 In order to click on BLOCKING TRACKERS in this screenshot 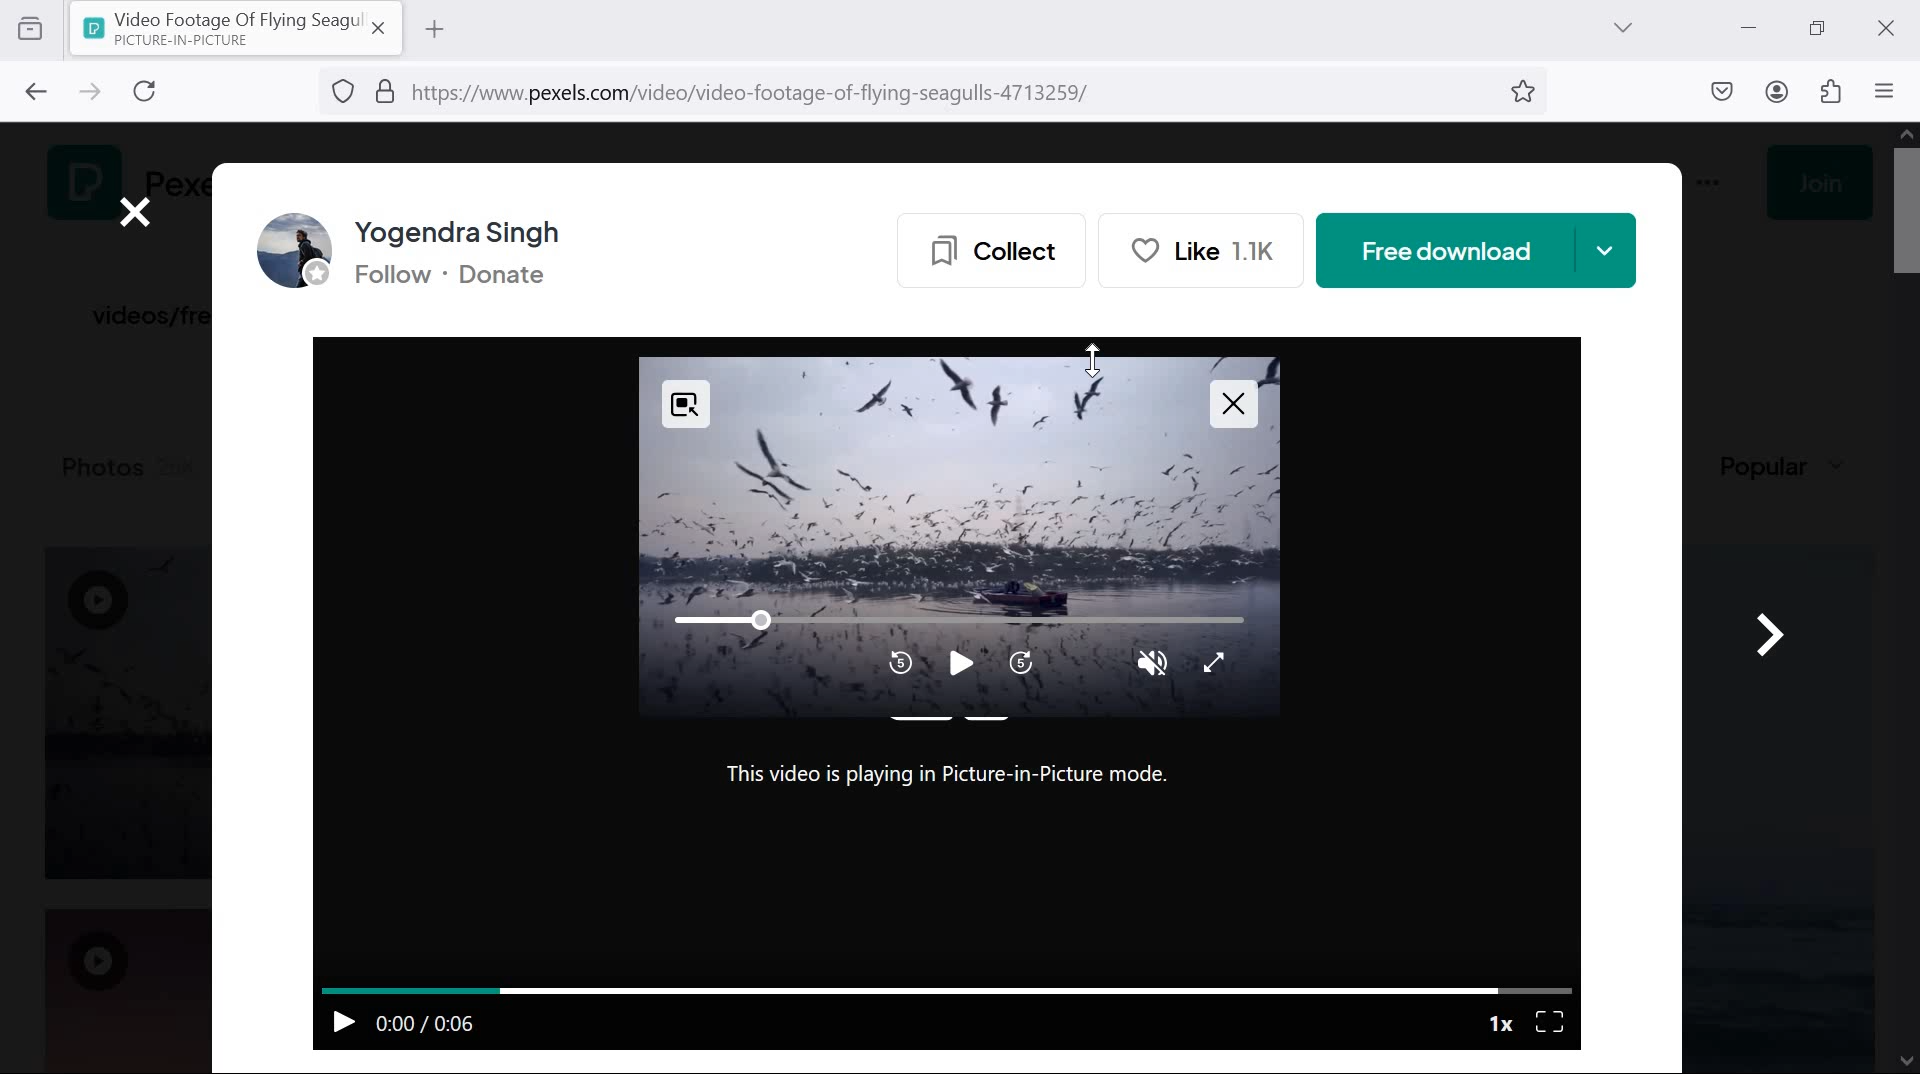, I will do `click(344, 94)`.